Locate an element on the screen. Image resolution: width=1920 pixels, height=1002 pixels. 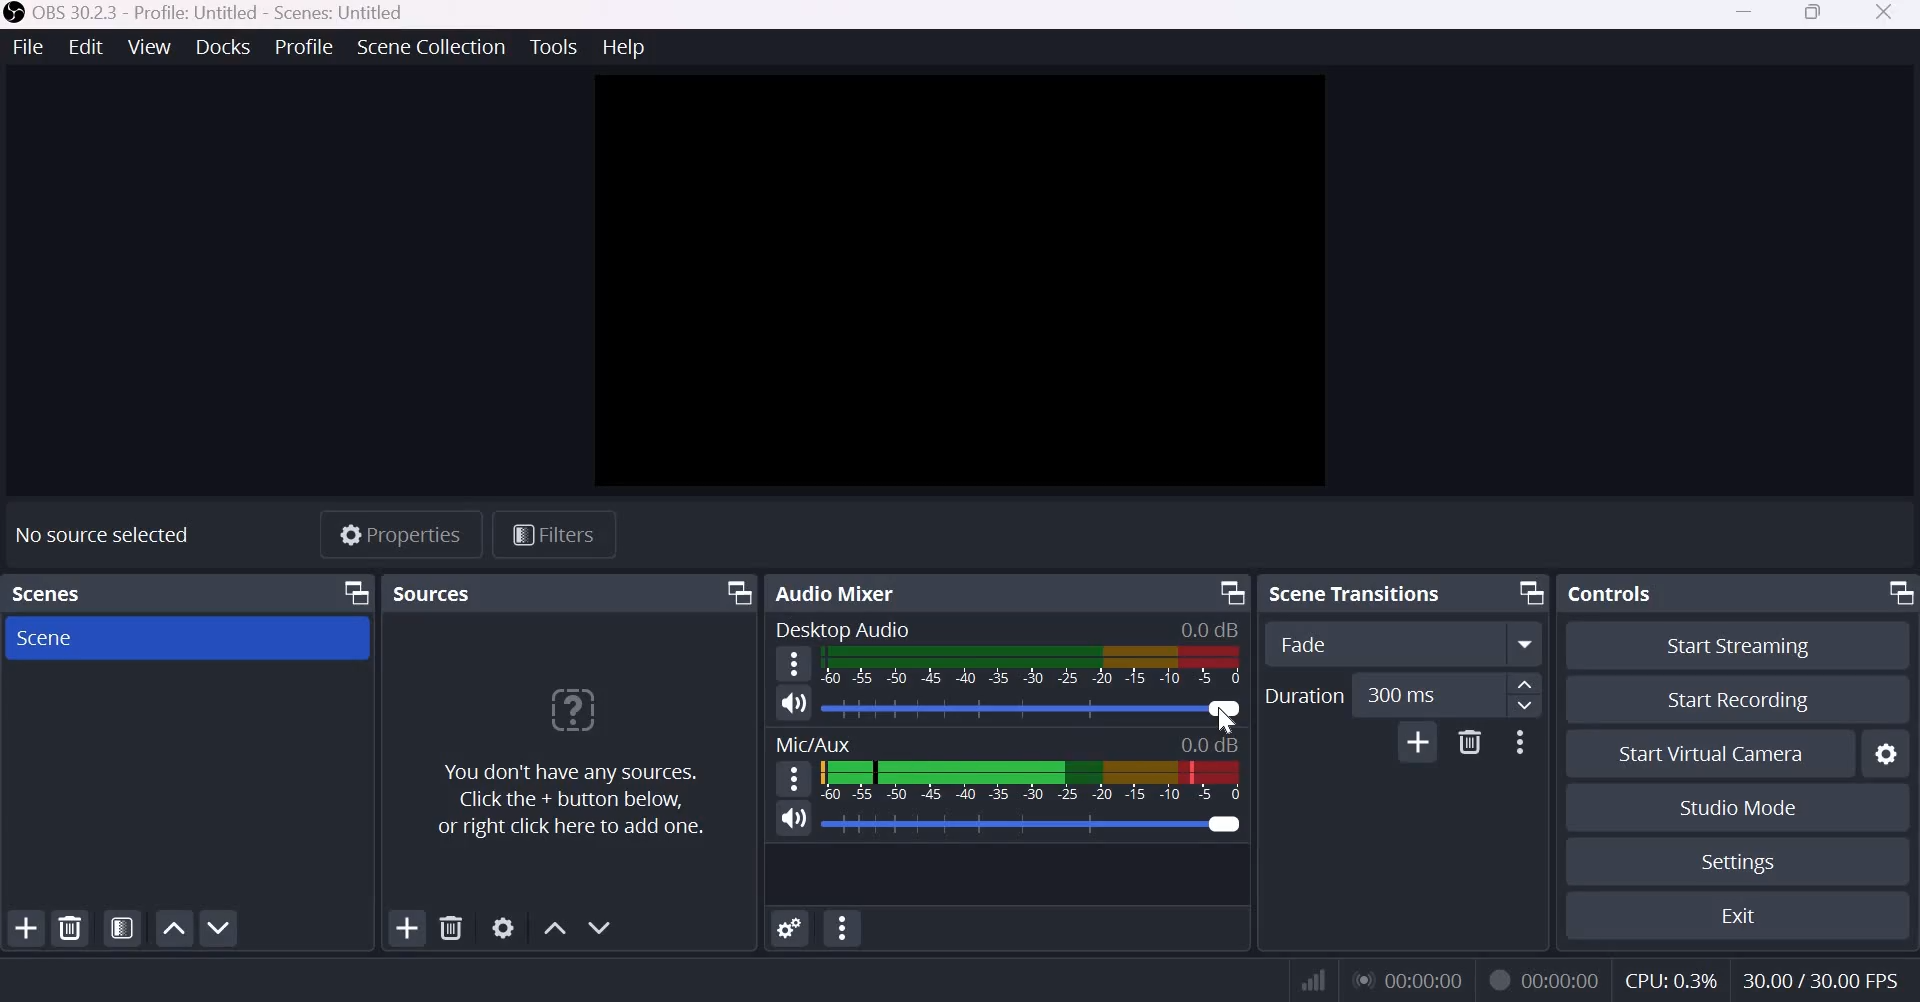
0.0db is located at coordinates (1200, 745).